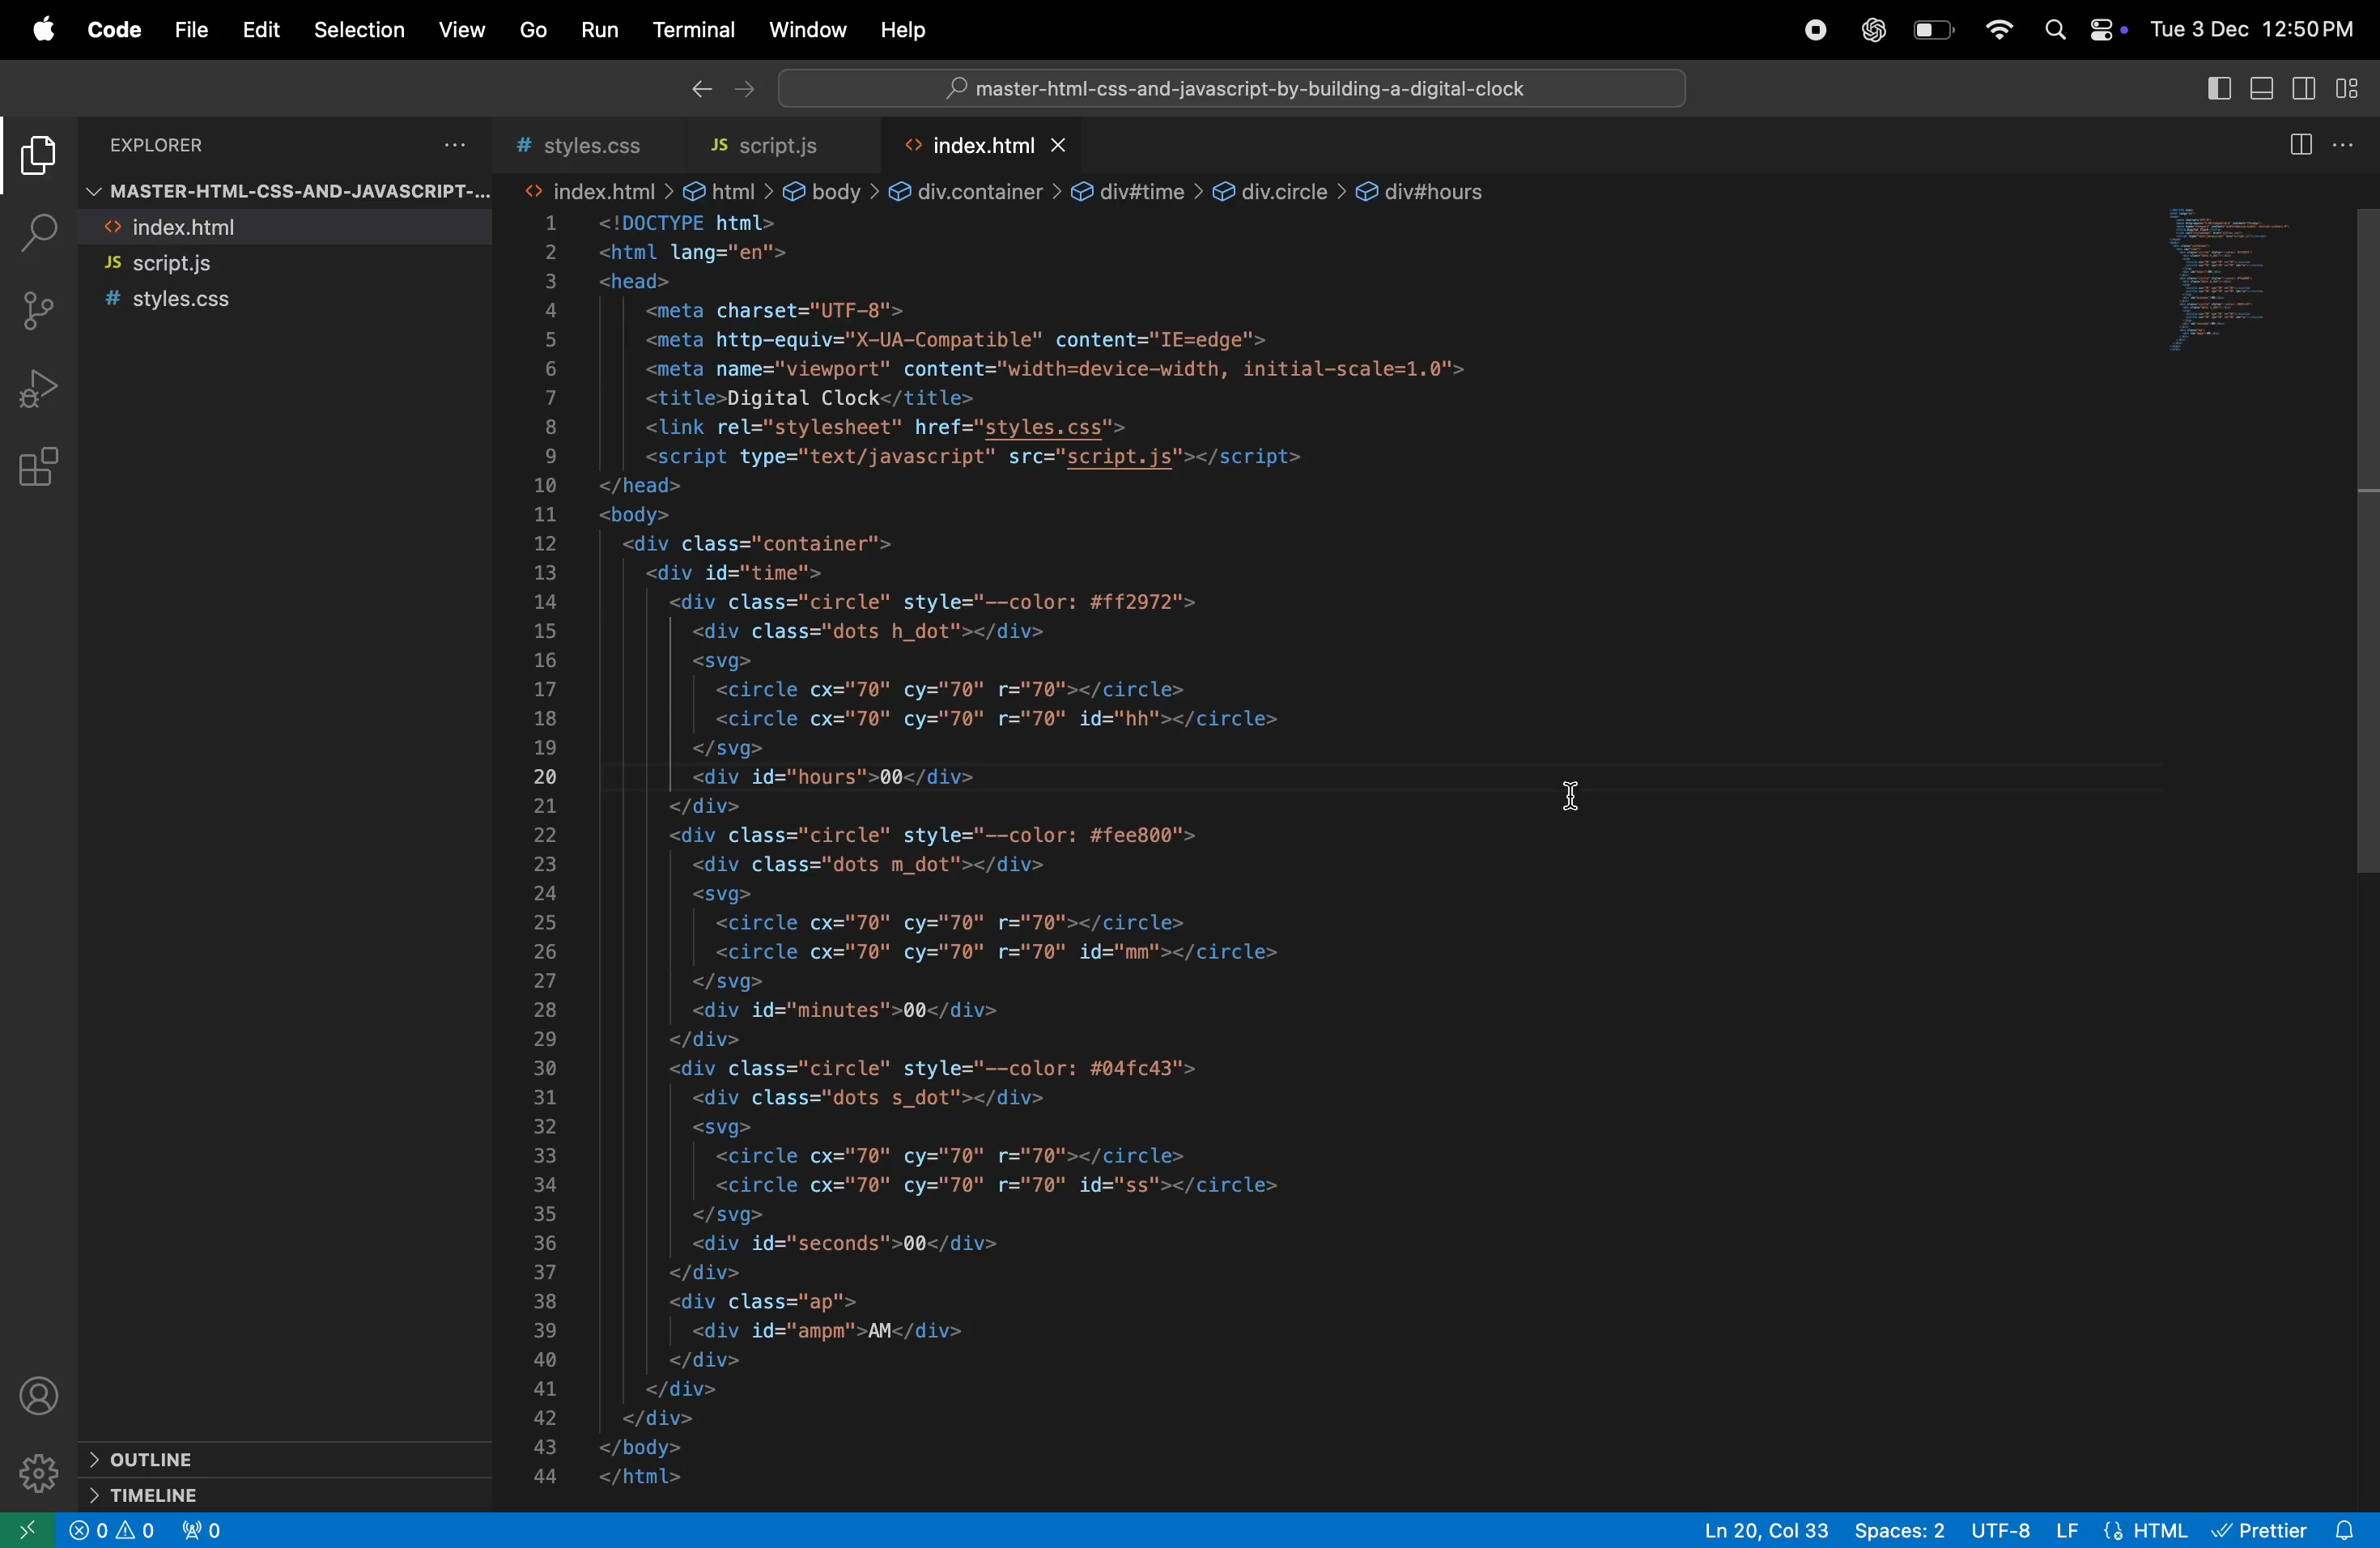  I want to click on outline, so click(265, 1457).